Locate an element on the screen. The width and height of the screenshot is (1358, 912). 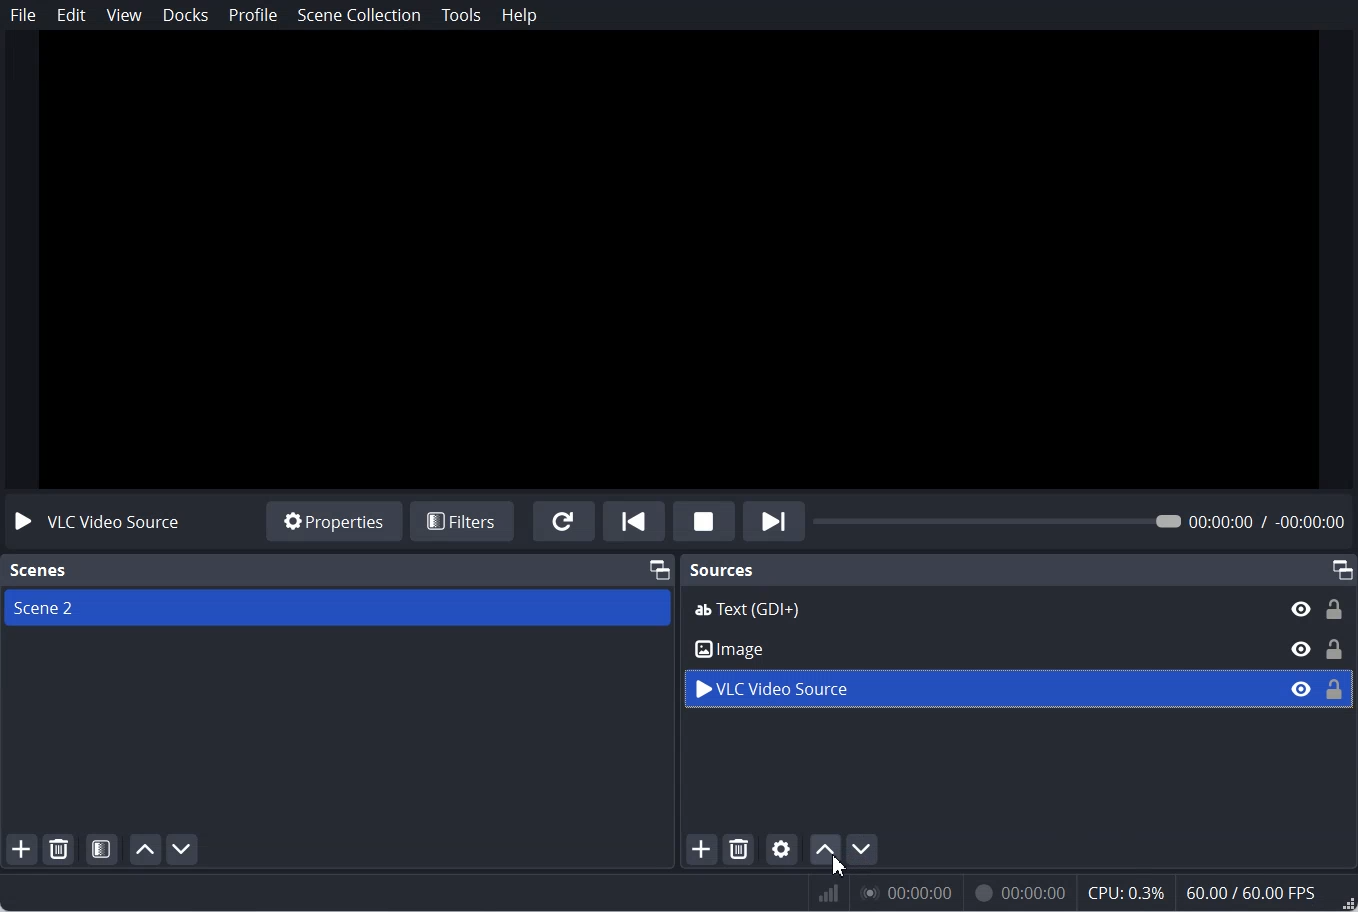
Open scene filter is located at coordinates (102, 849).